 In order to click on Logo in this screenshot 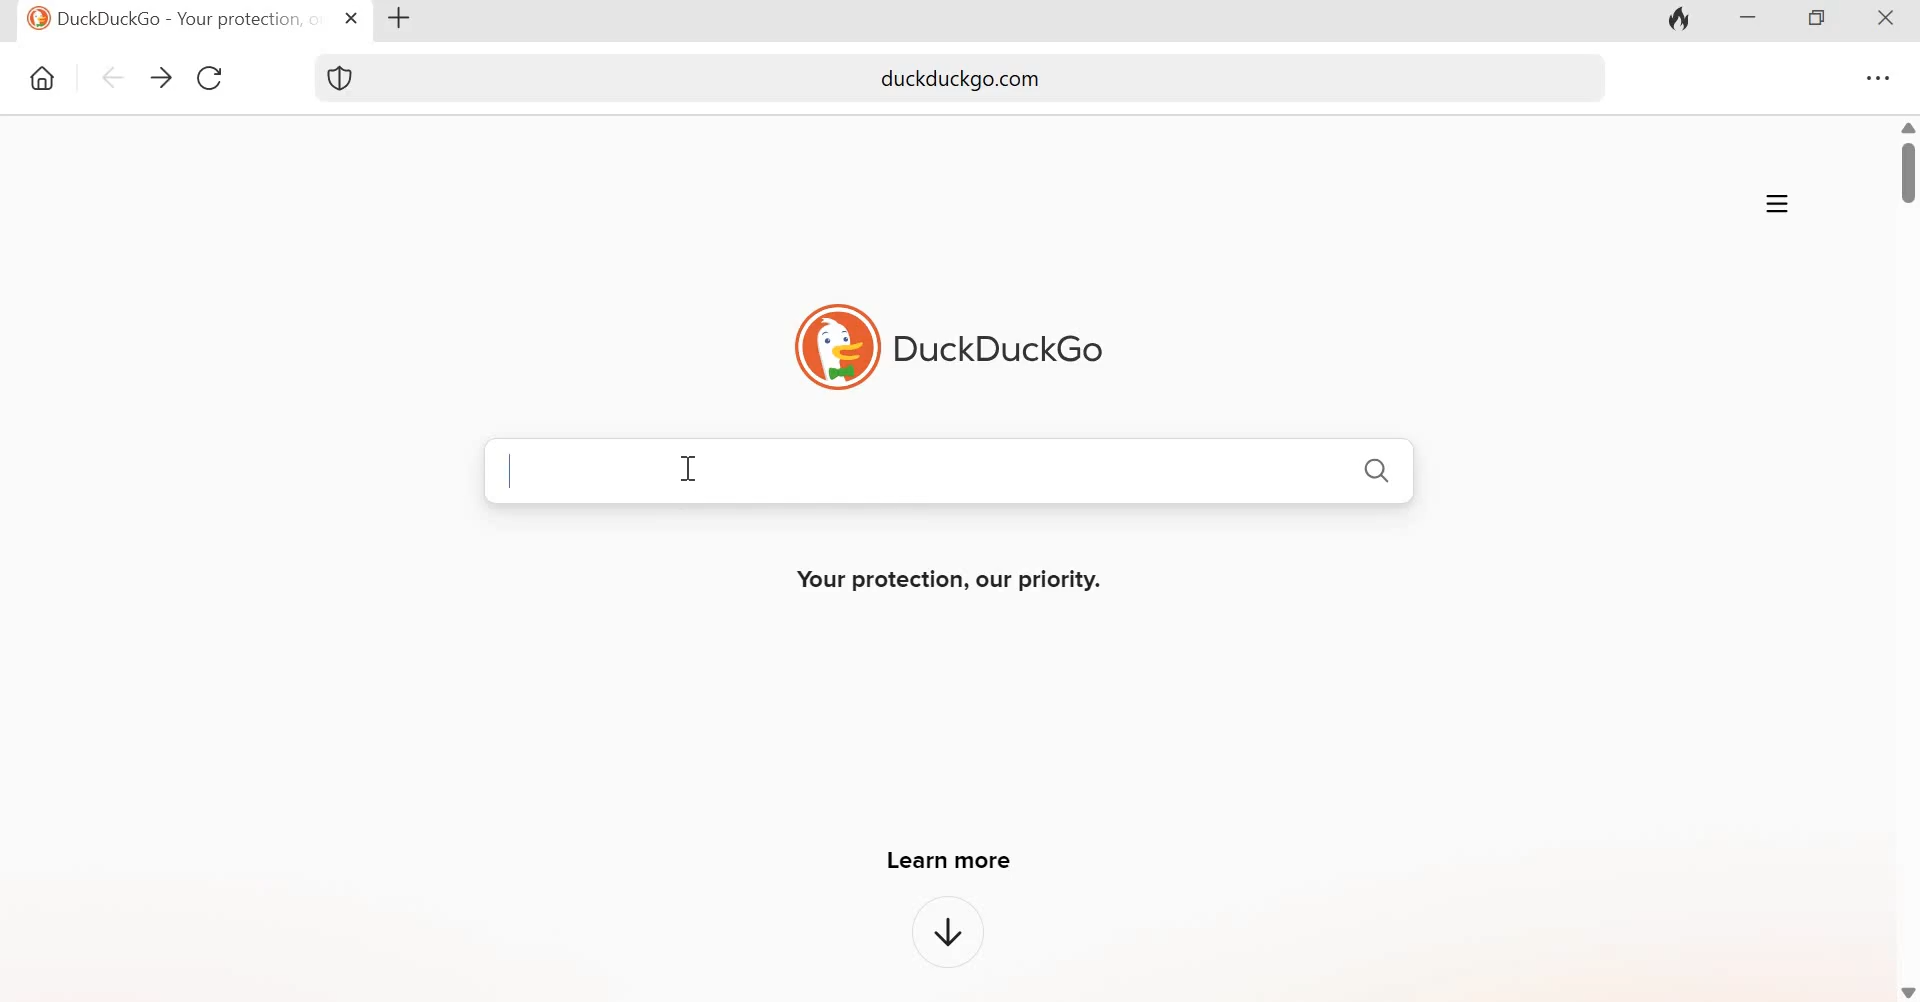, I will do `click(836, 348)`.